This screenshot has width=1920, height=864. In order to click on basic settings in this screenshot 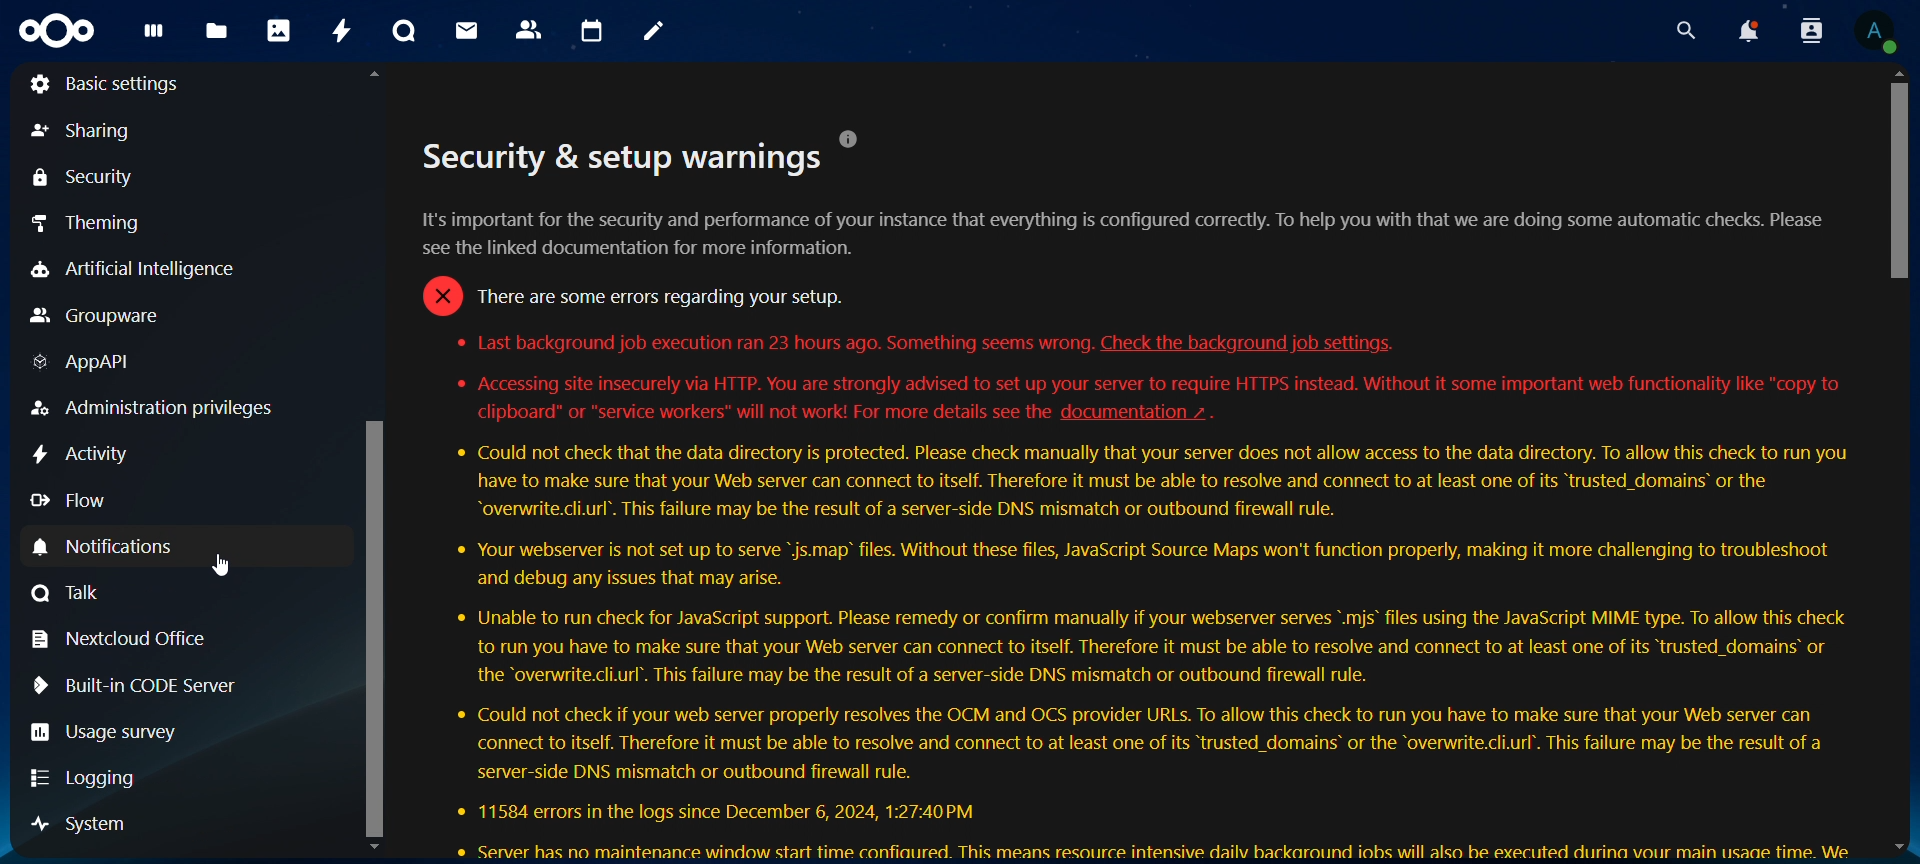, I will do `click(114, 84)`.